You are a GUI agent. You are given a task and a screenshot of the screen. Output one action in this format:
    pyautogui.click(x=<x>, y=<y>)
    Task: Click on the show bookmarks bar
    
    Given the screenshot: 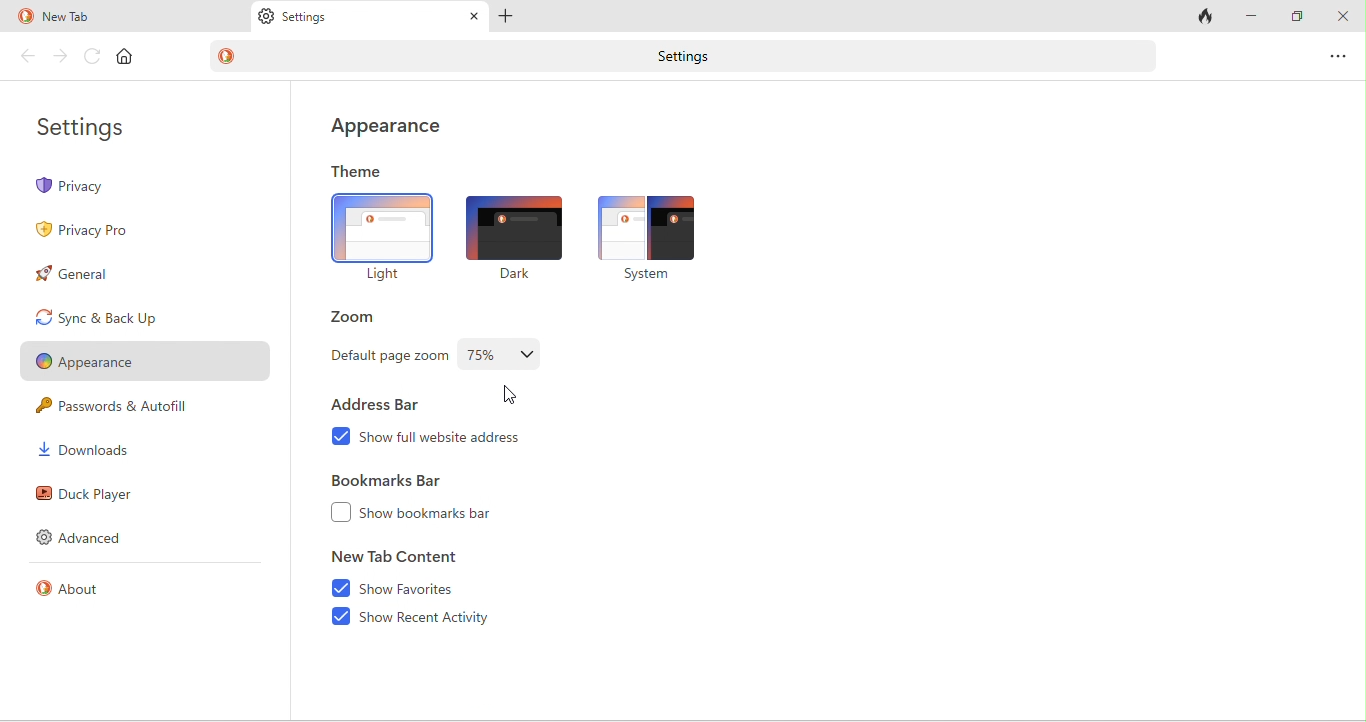 What is the action you would take?
    pyautogui.click(x=416, y=513)
    